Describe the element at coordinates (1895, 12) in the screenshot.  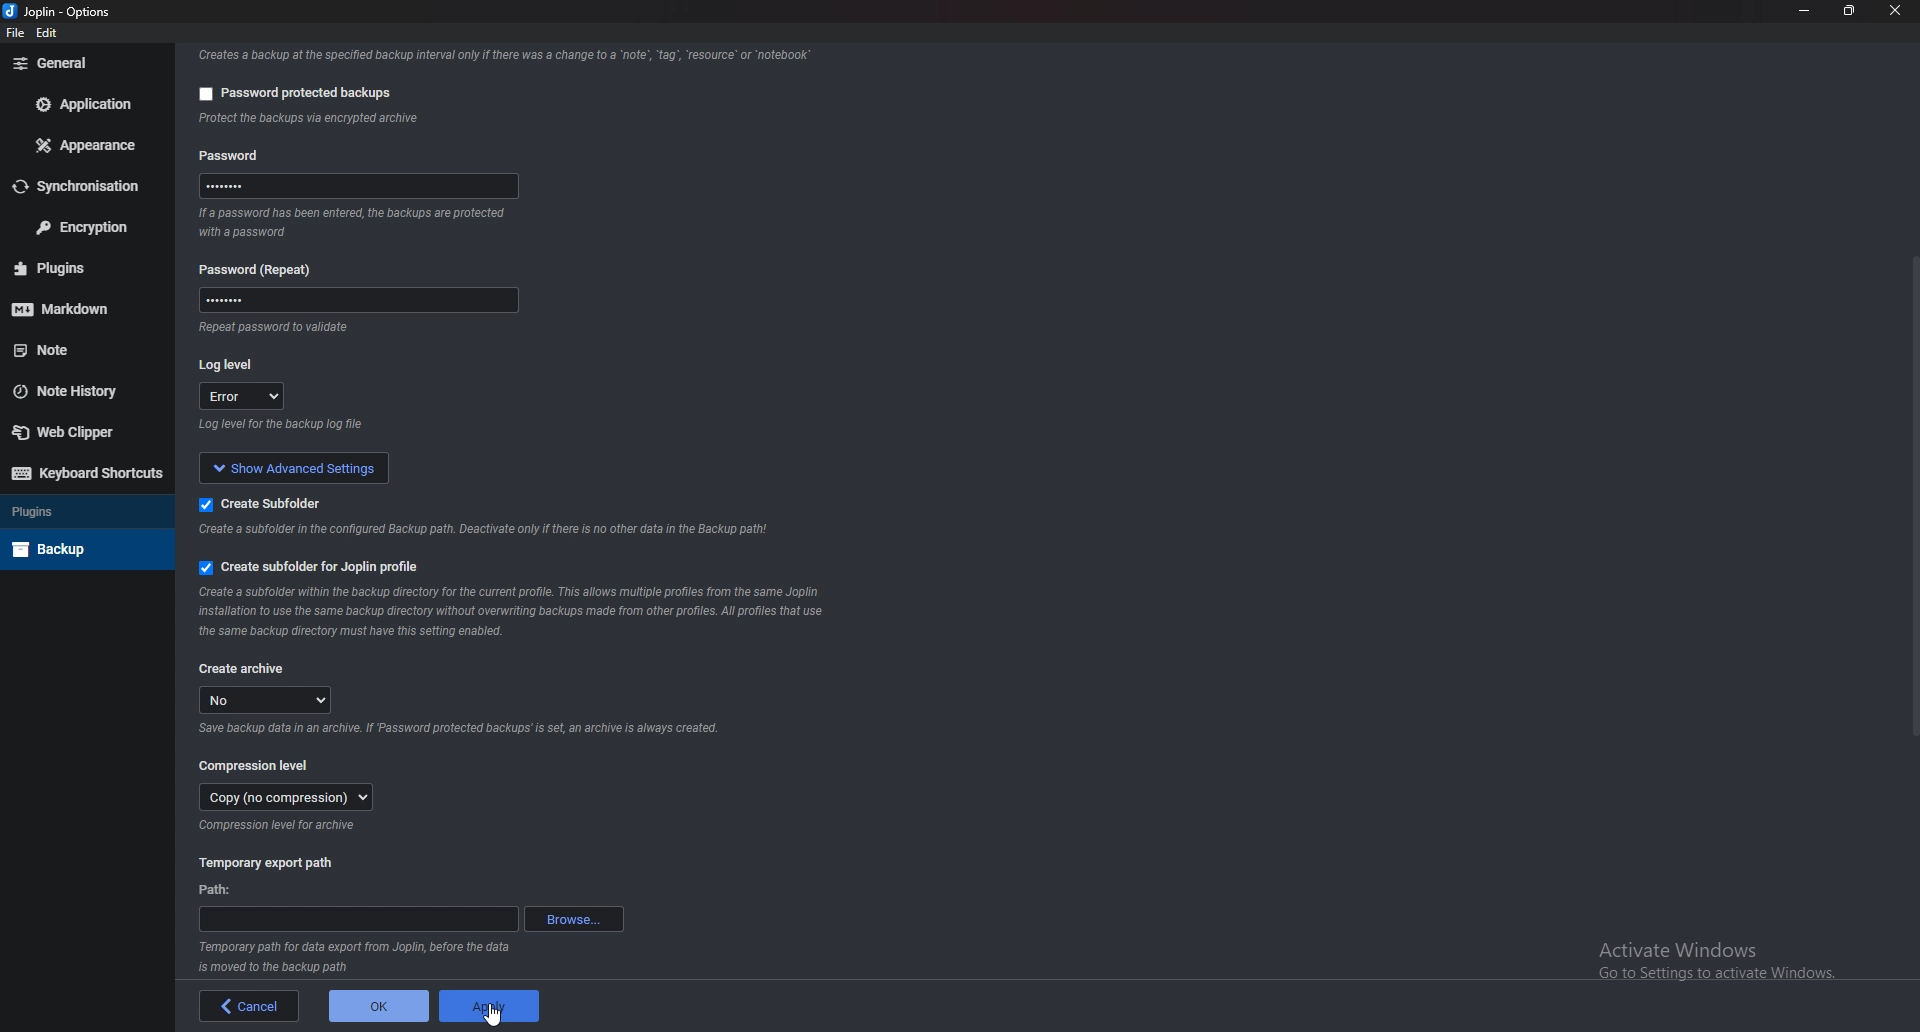
I see `close` at that location.